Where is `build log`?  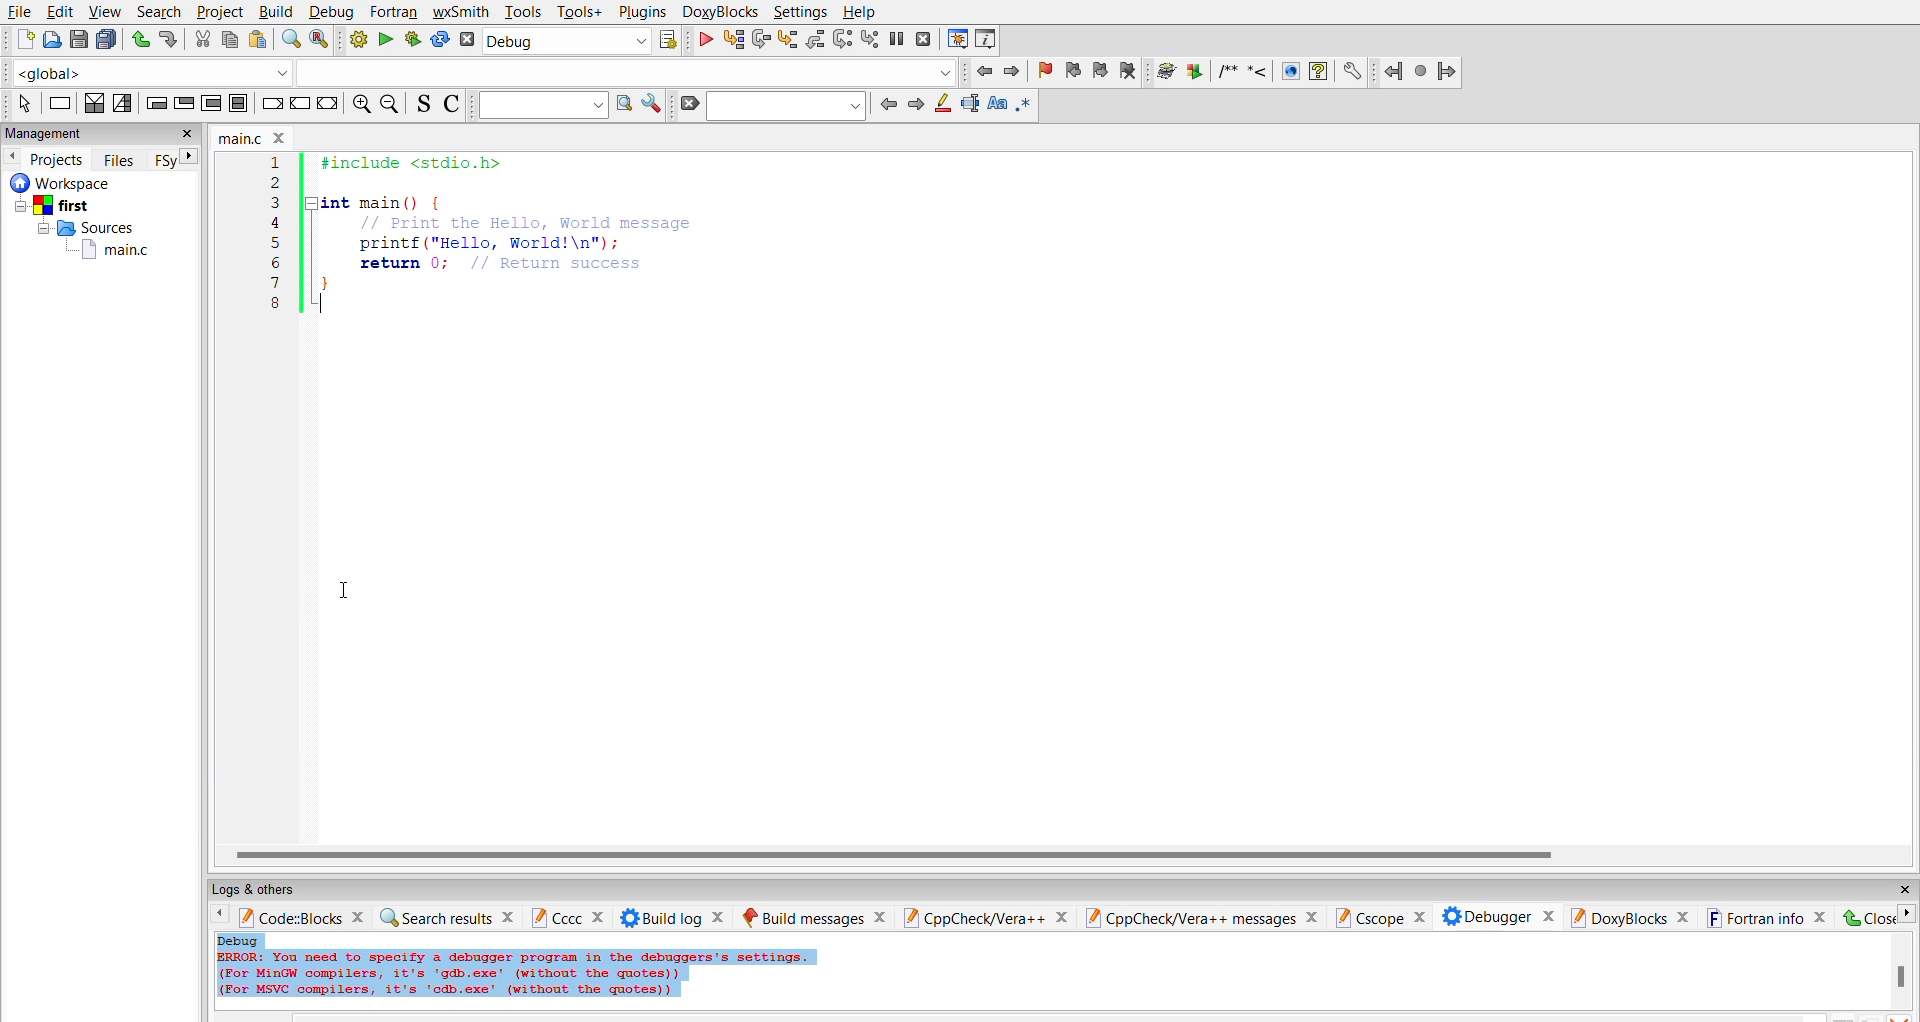 build log is located at coordinates (664, 916).